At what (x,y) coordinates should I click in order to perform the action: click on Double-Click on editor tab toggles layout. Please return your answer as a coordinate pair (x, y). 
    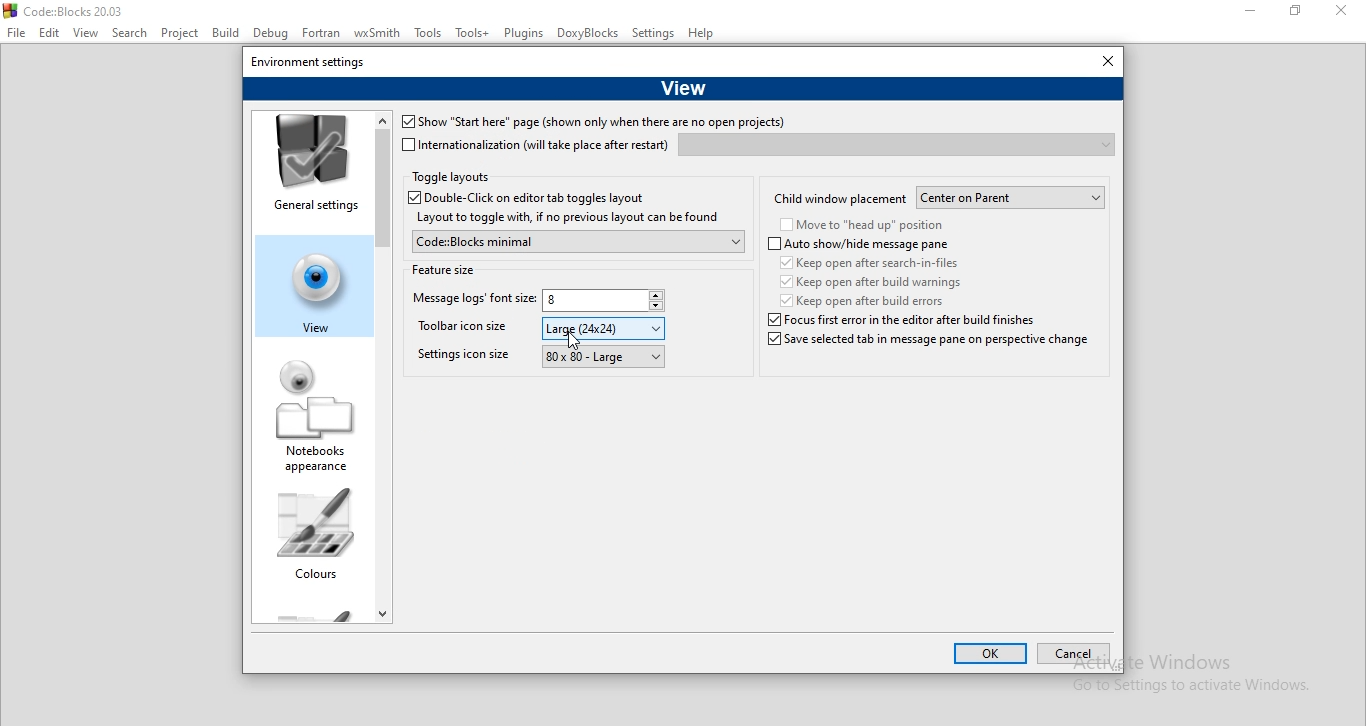
    Looking at the image, I should click on (541, 198).